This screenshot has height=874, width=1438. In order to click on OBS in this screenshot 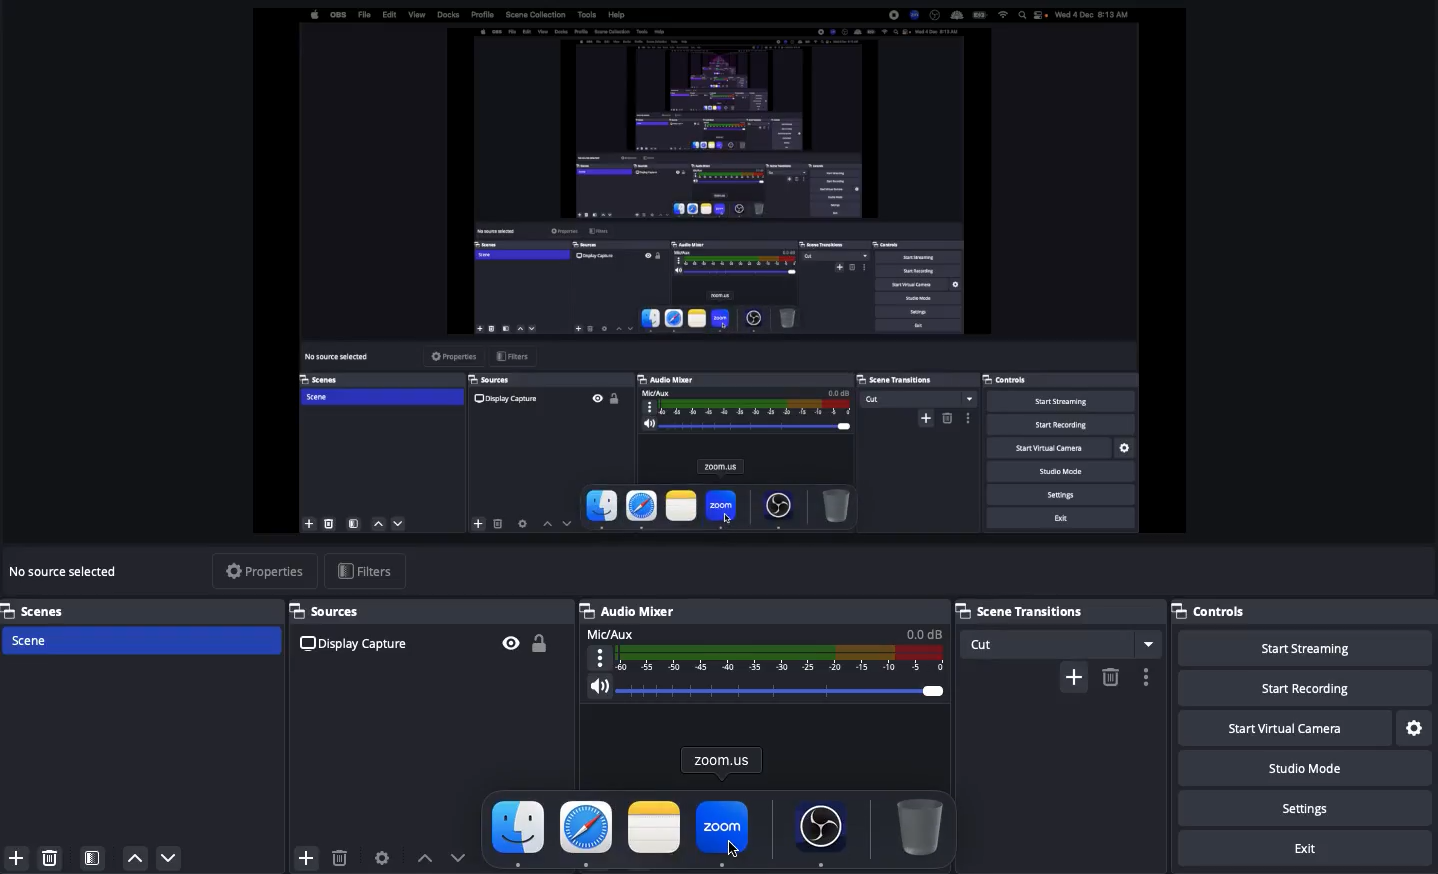, I will do `click(822, 829)`.